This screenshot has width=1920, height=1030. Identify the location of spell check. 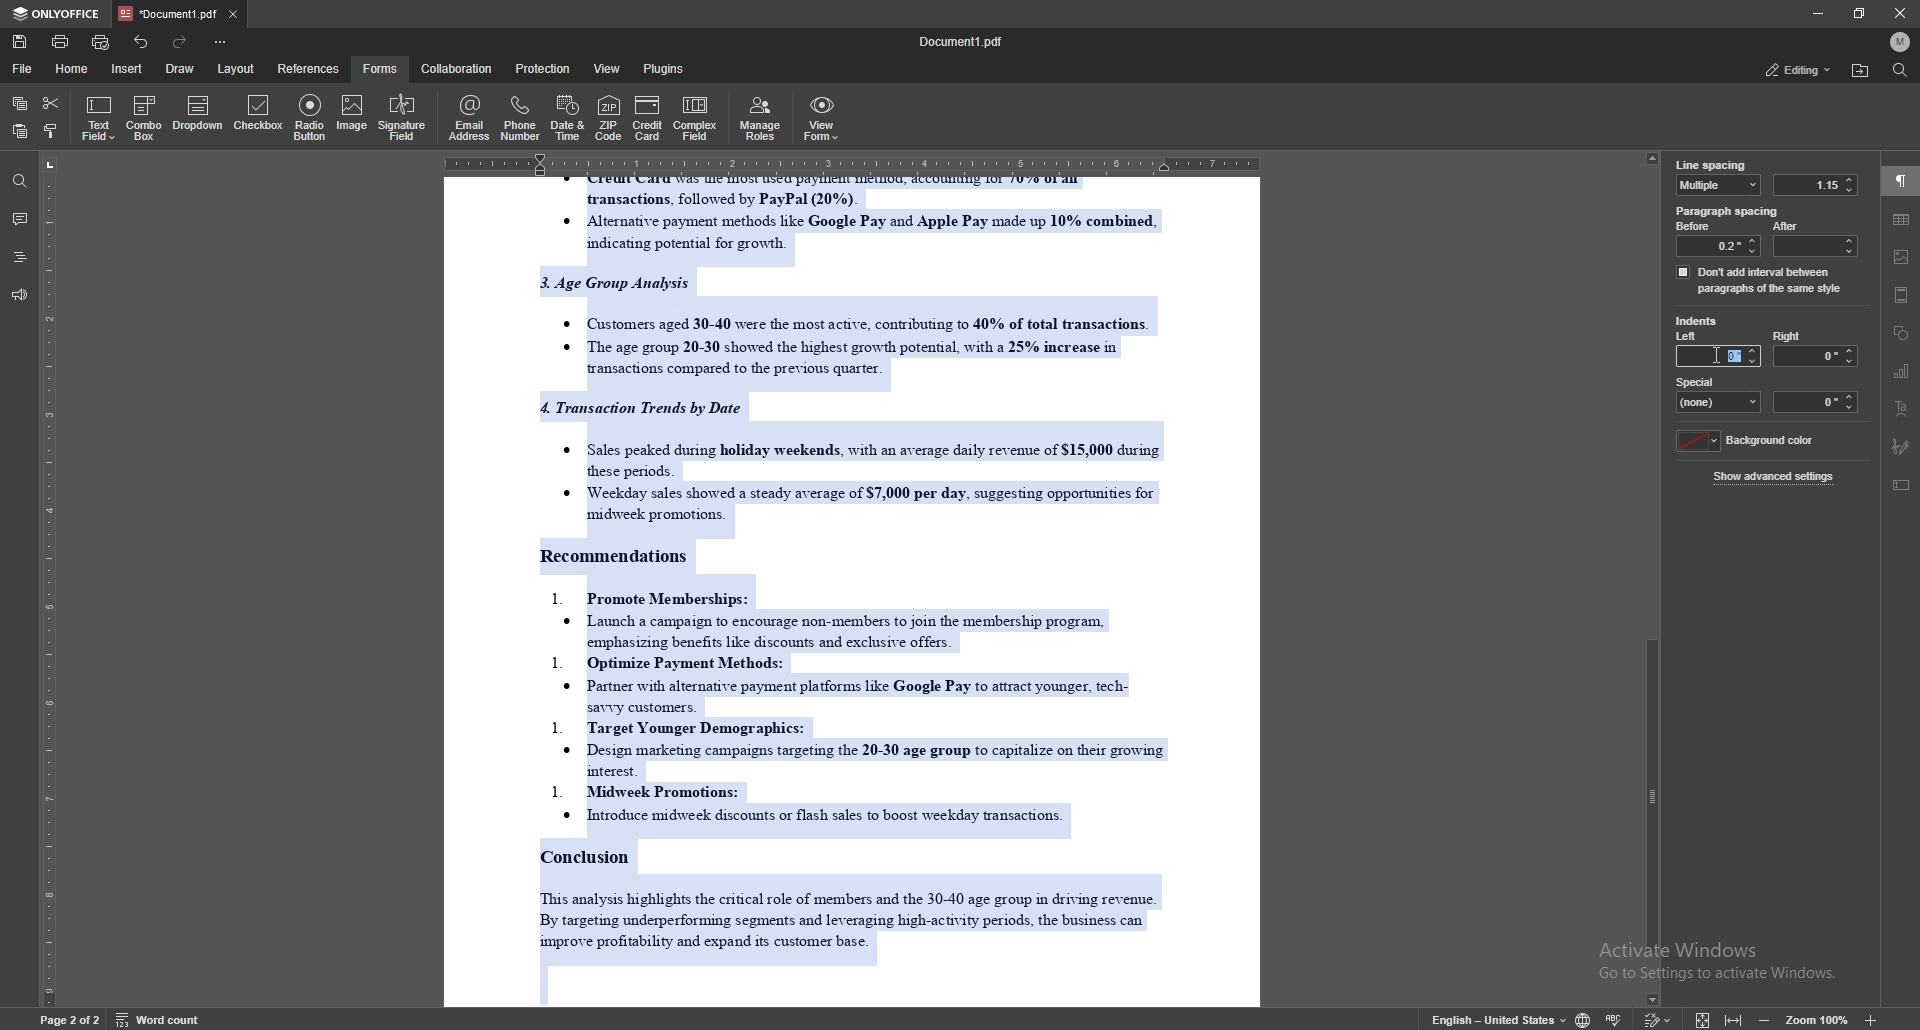
(1616, 1017).